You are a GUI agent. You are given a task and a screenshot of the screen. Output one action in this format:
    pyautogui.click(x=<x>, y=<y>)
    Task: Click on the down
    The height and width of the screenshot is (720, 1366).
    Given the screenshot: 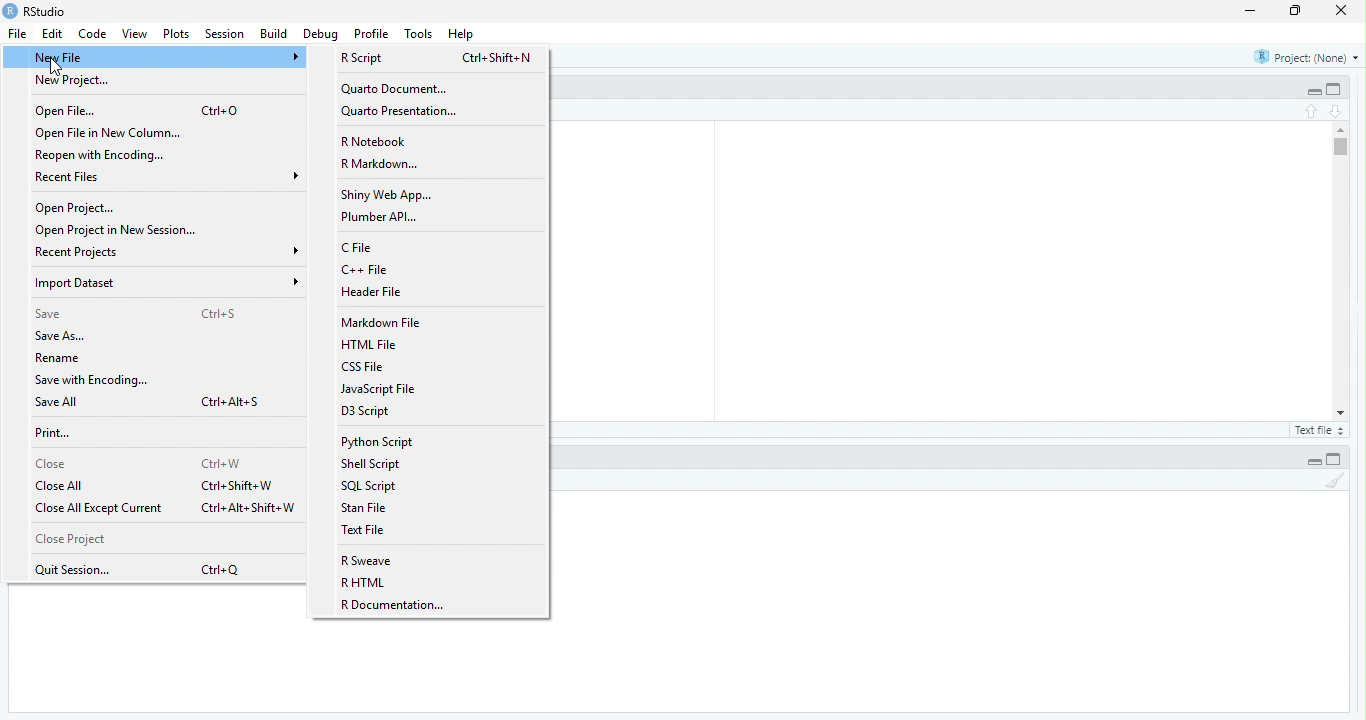 What is the action you would take?
    pyautogui.click(x=1337, y=112)
    